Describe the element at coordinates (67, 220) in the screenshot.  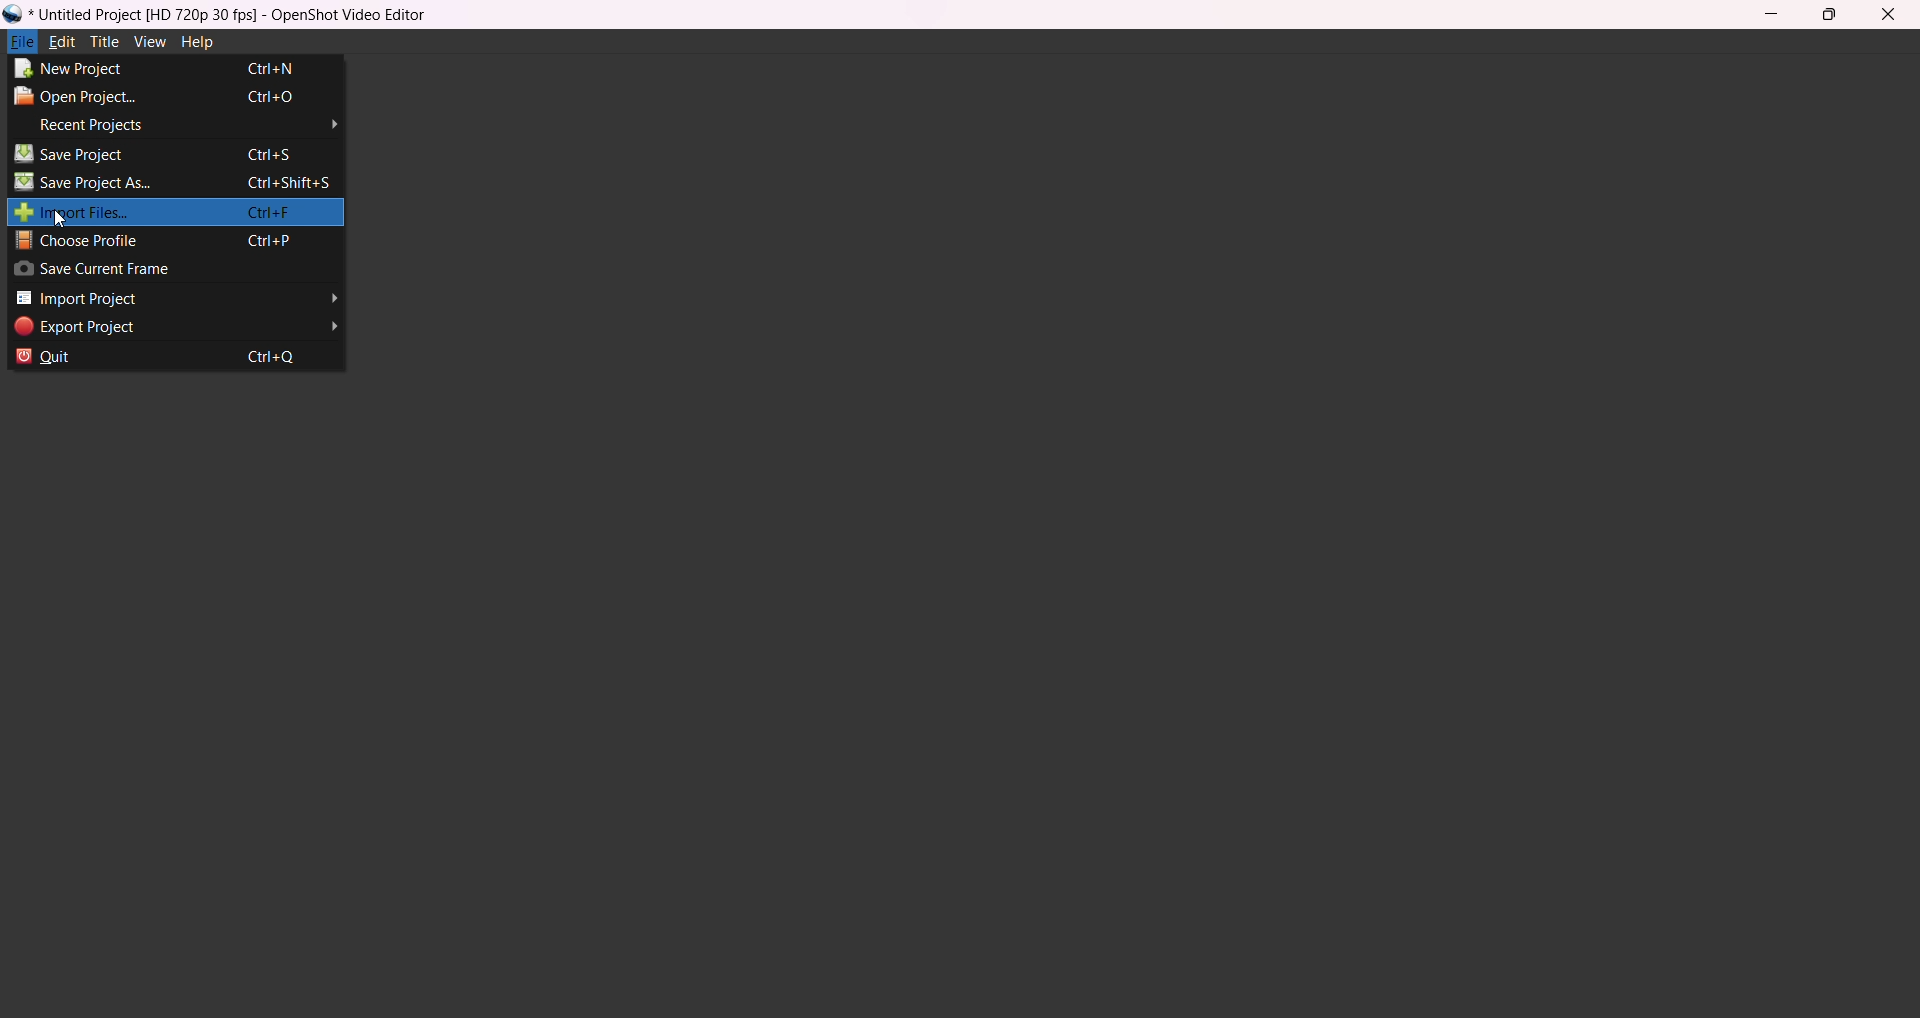
I see `cursor` at that location.